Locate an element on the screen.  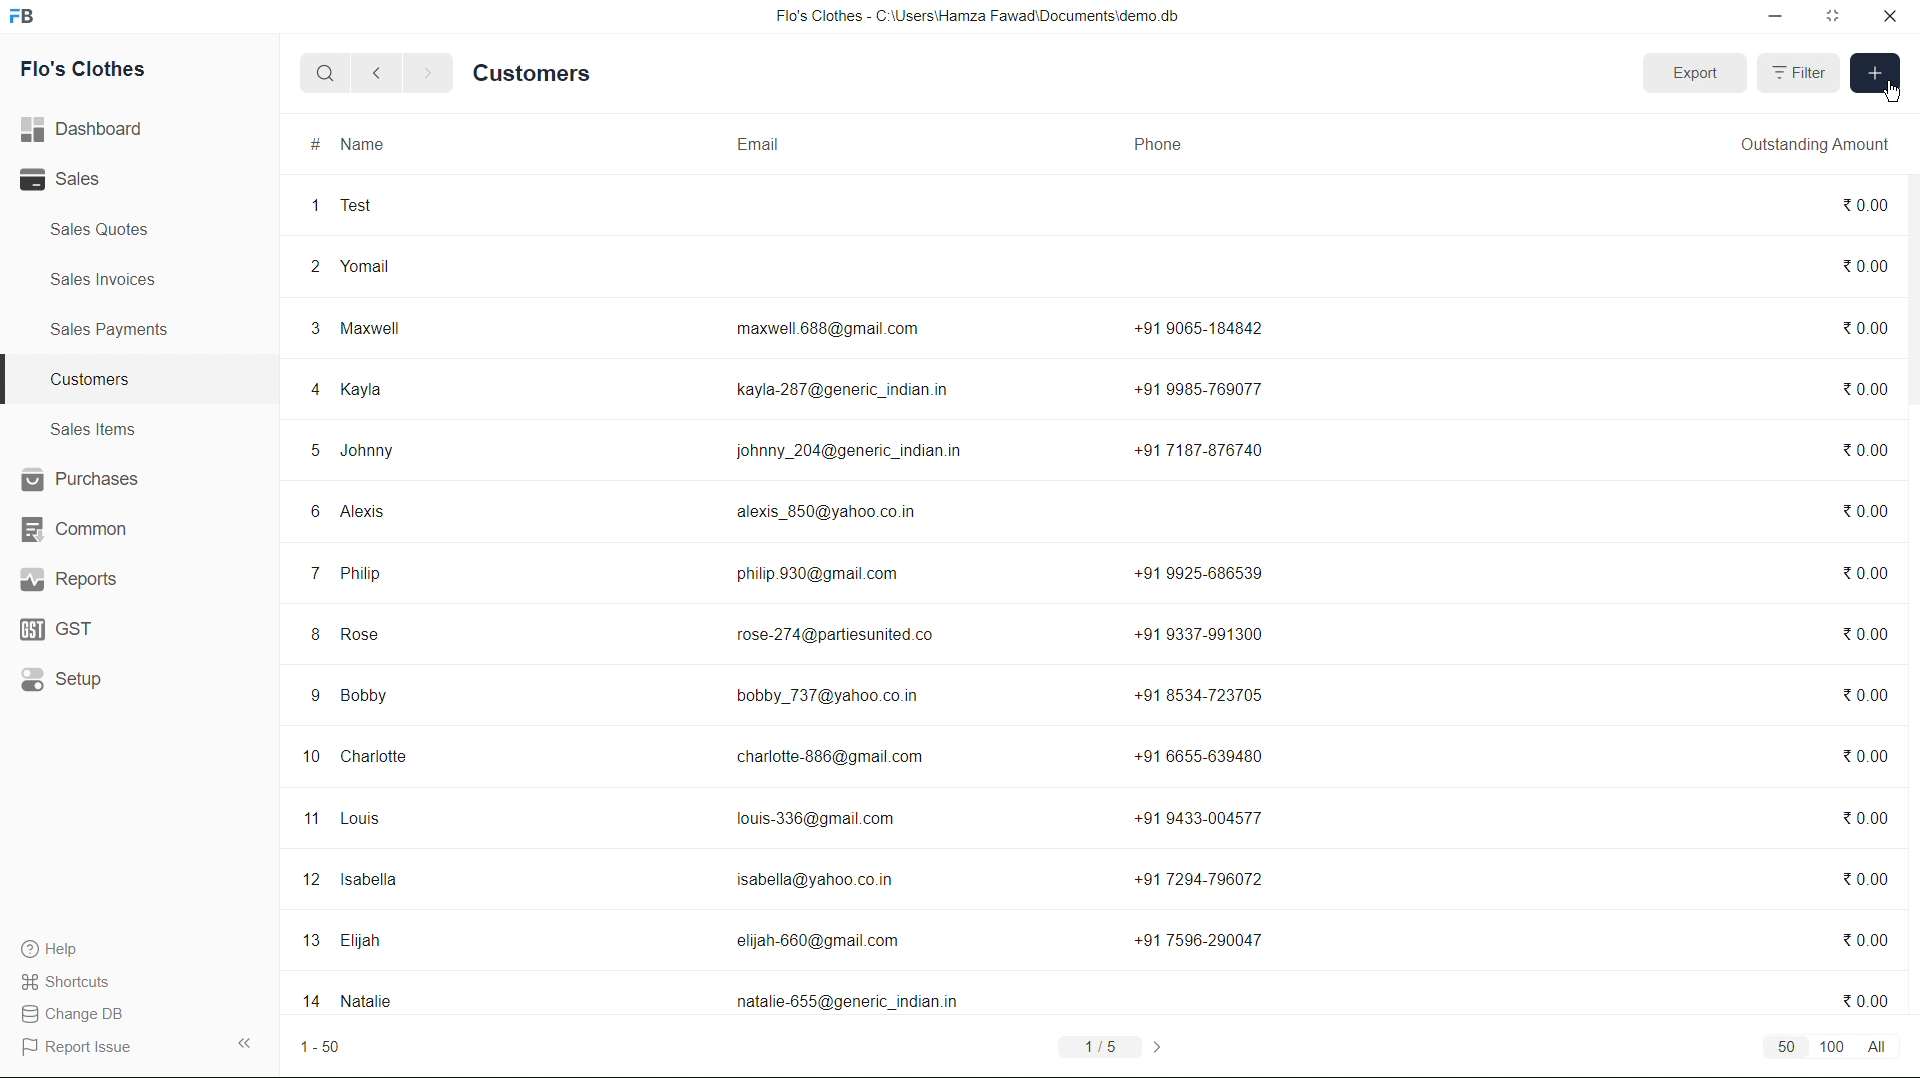
Setup is located at coordinates (62, 681).